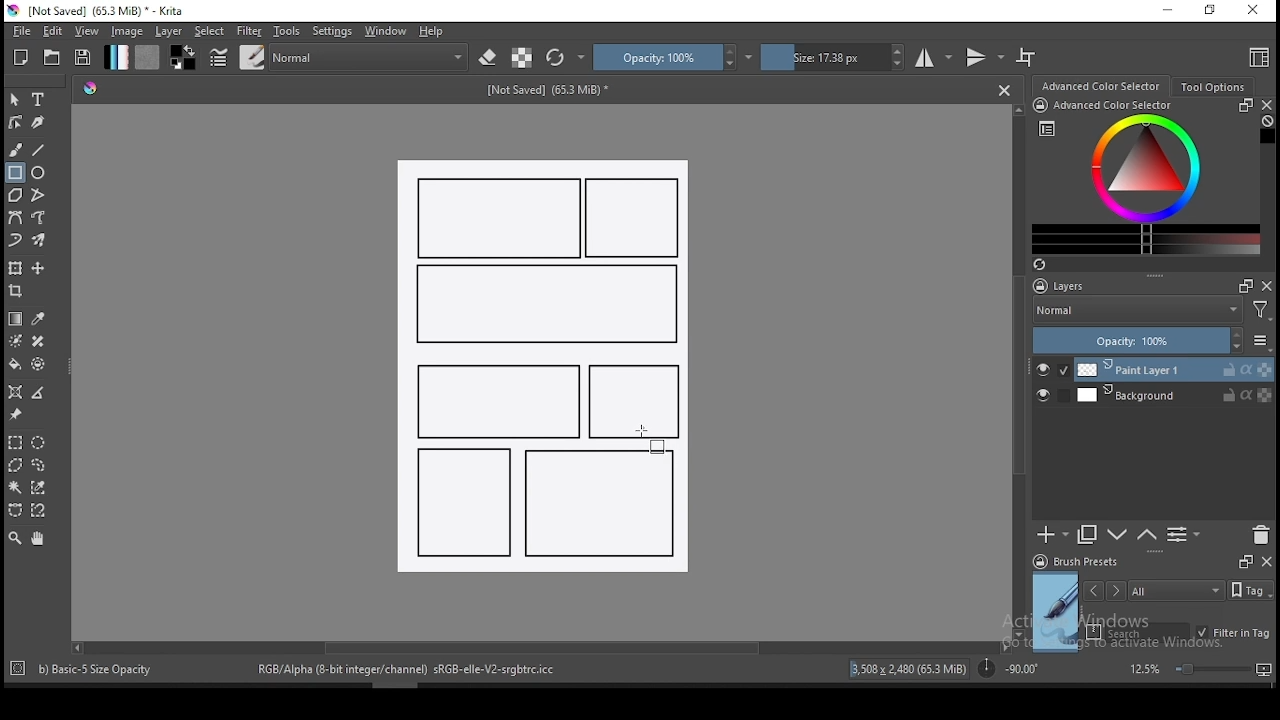  What do you see at coordinates (332, 31) in the screenshot?
I see `settings` at bounding box center [332, 31].